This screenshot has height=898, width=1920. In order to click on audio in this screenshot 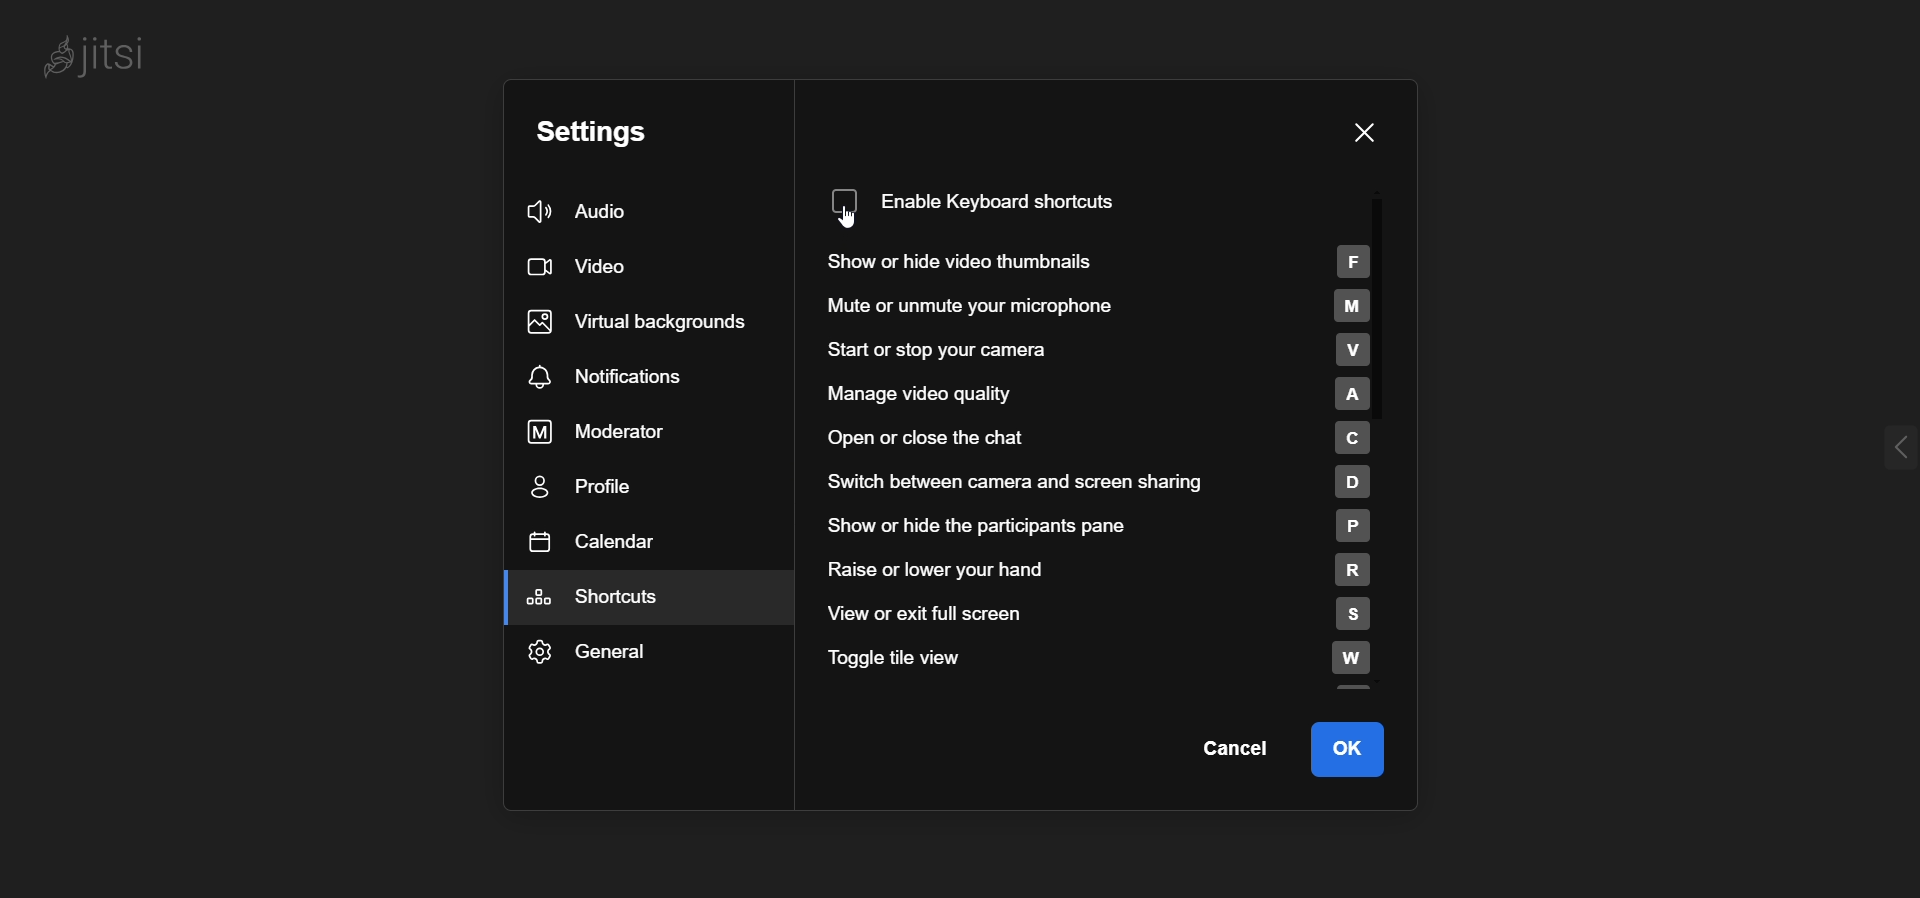, I will do `click(588, 210)`.